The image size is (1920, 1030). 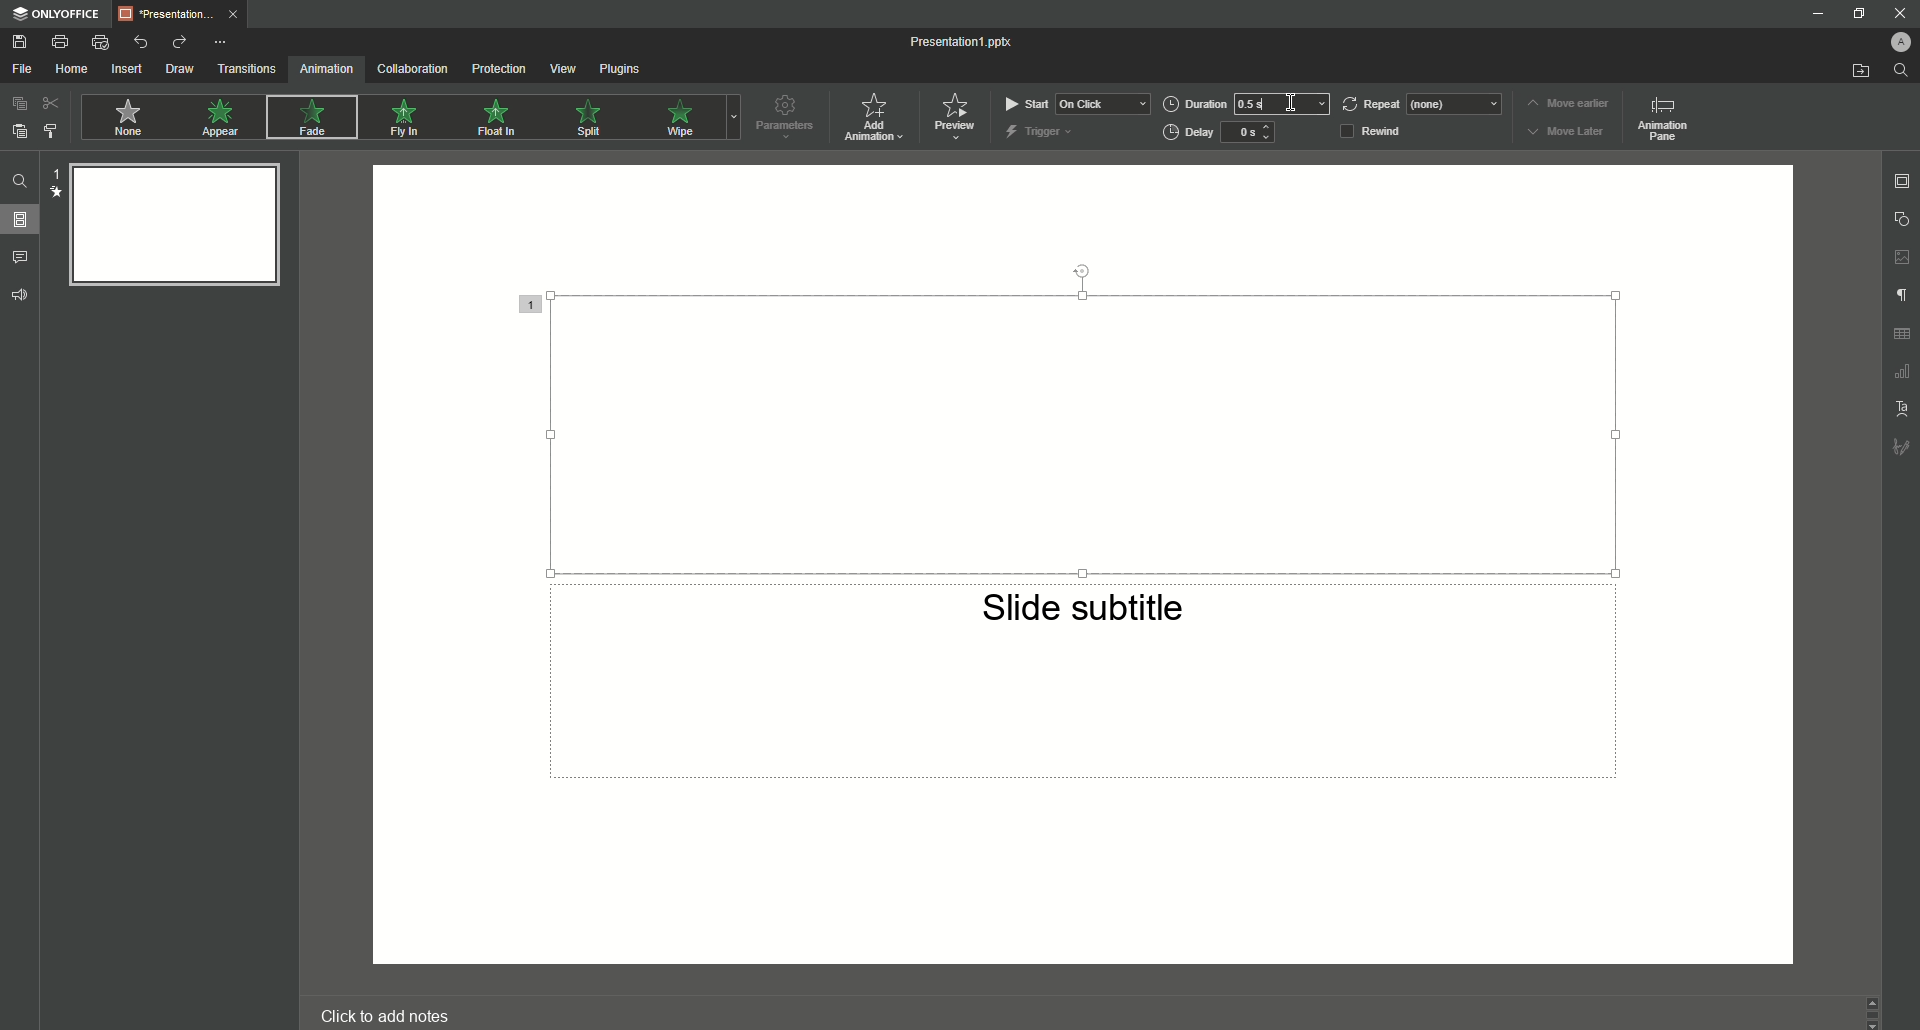 I want to click on Collaboration, so click(x=414, y=68).